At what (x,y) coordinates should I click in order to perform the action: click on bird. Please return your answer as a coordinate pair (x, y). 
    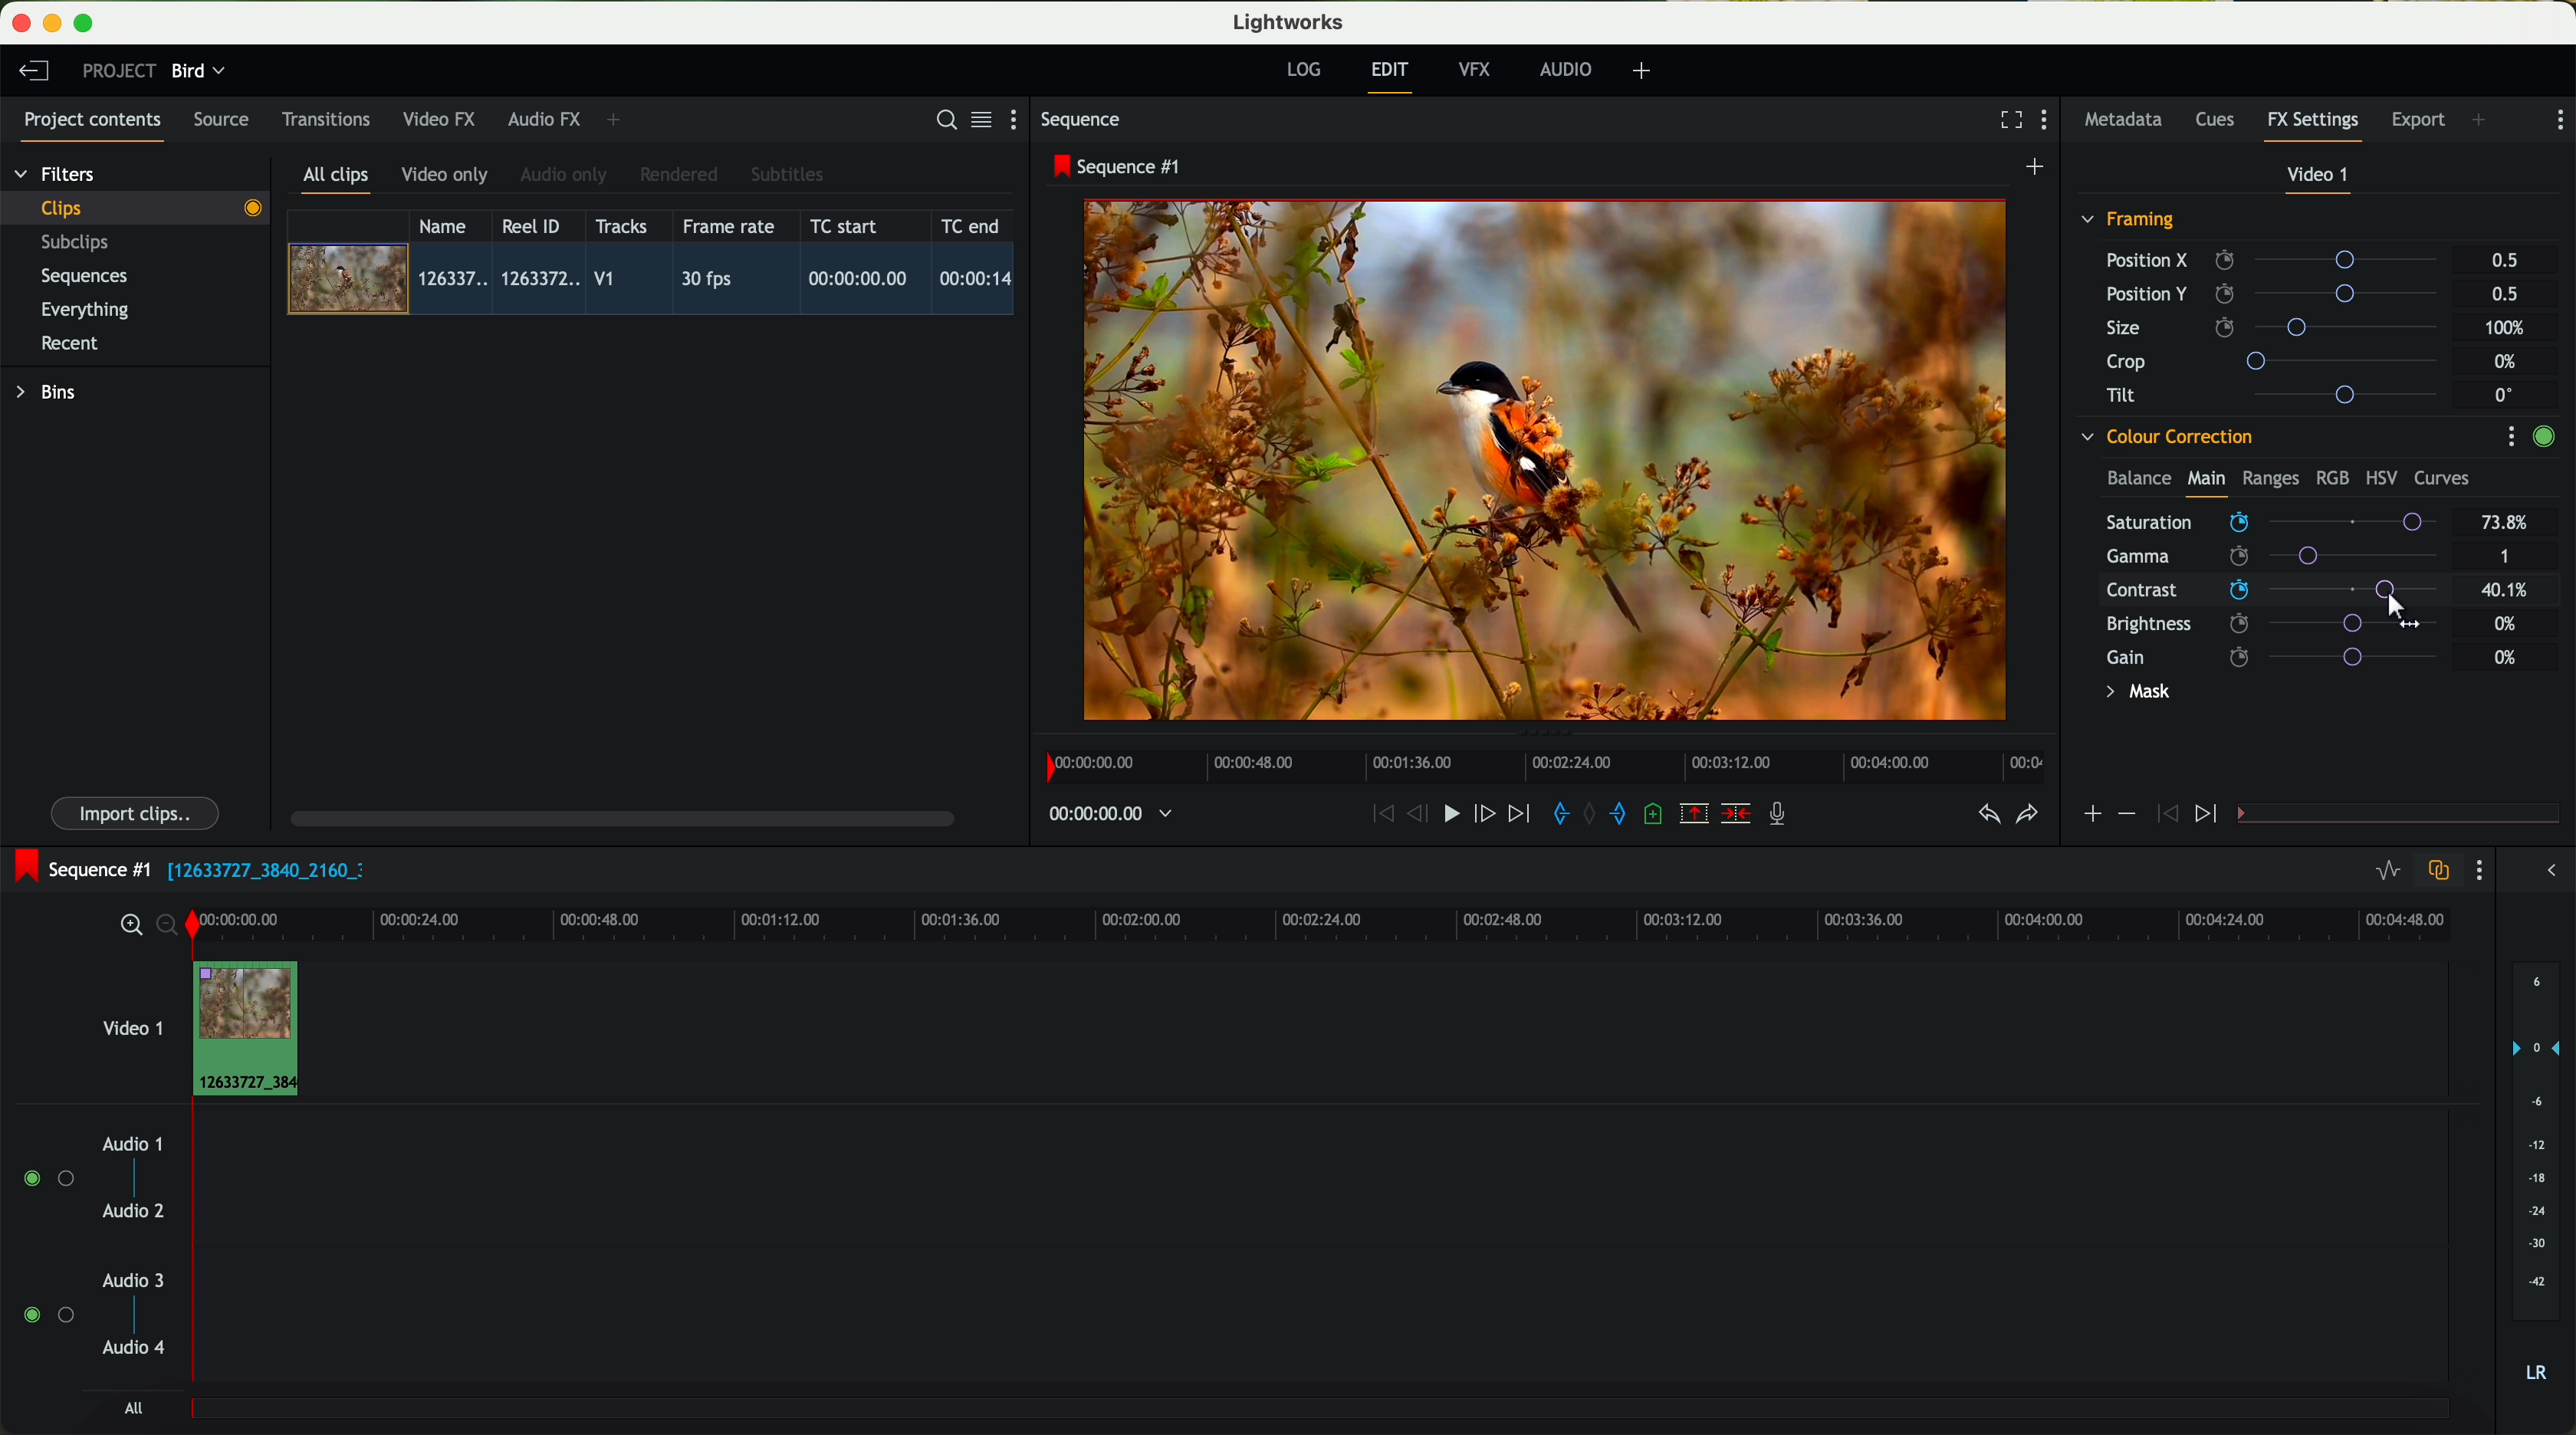
    Looking at the image, I should click on (198, 72).